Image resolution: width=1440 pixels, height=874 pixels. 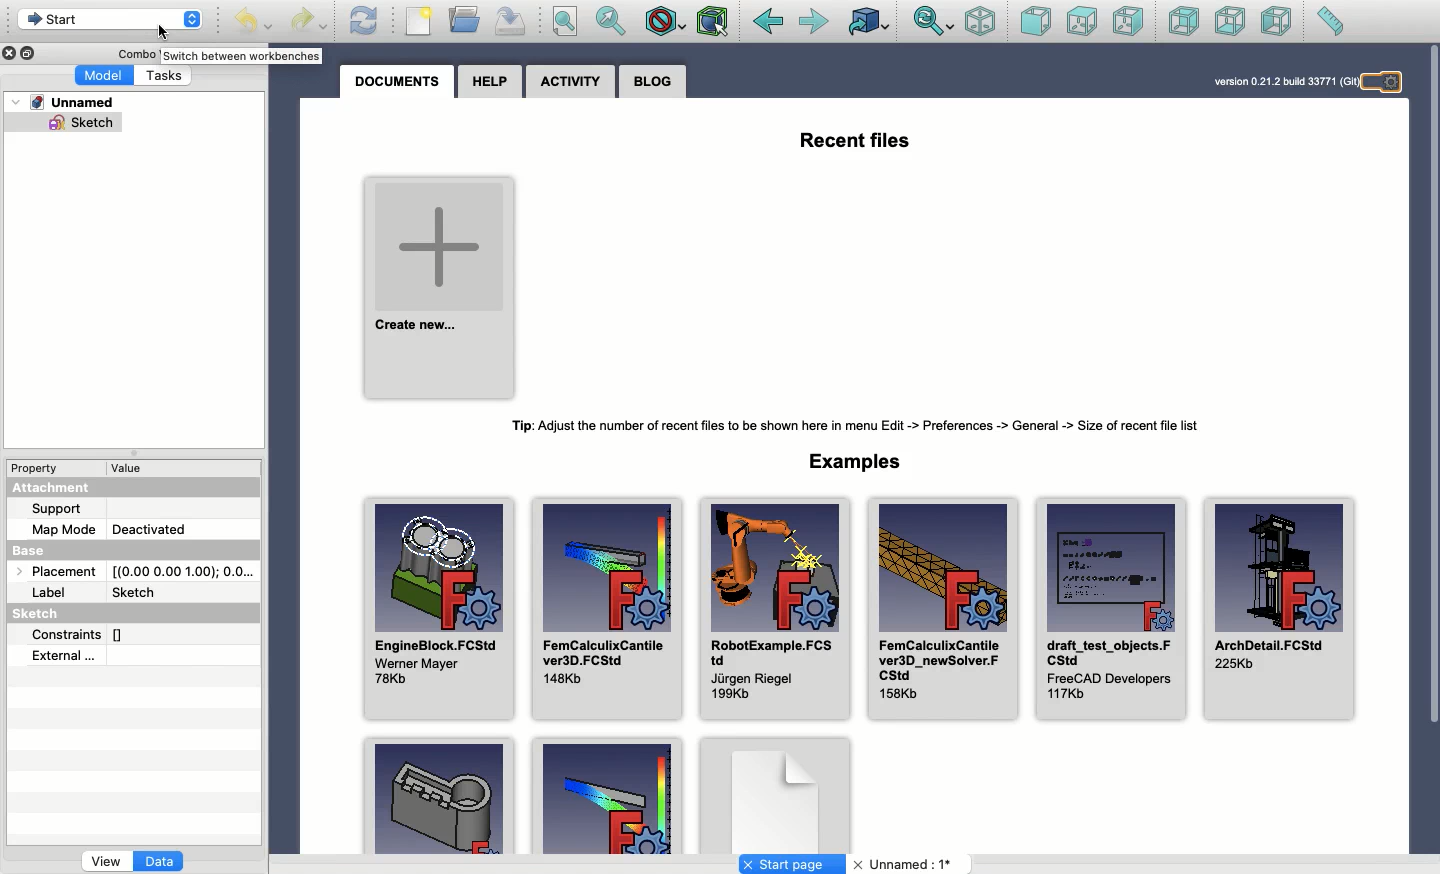 I want to click on Sync view, so click(x=934, y=23).